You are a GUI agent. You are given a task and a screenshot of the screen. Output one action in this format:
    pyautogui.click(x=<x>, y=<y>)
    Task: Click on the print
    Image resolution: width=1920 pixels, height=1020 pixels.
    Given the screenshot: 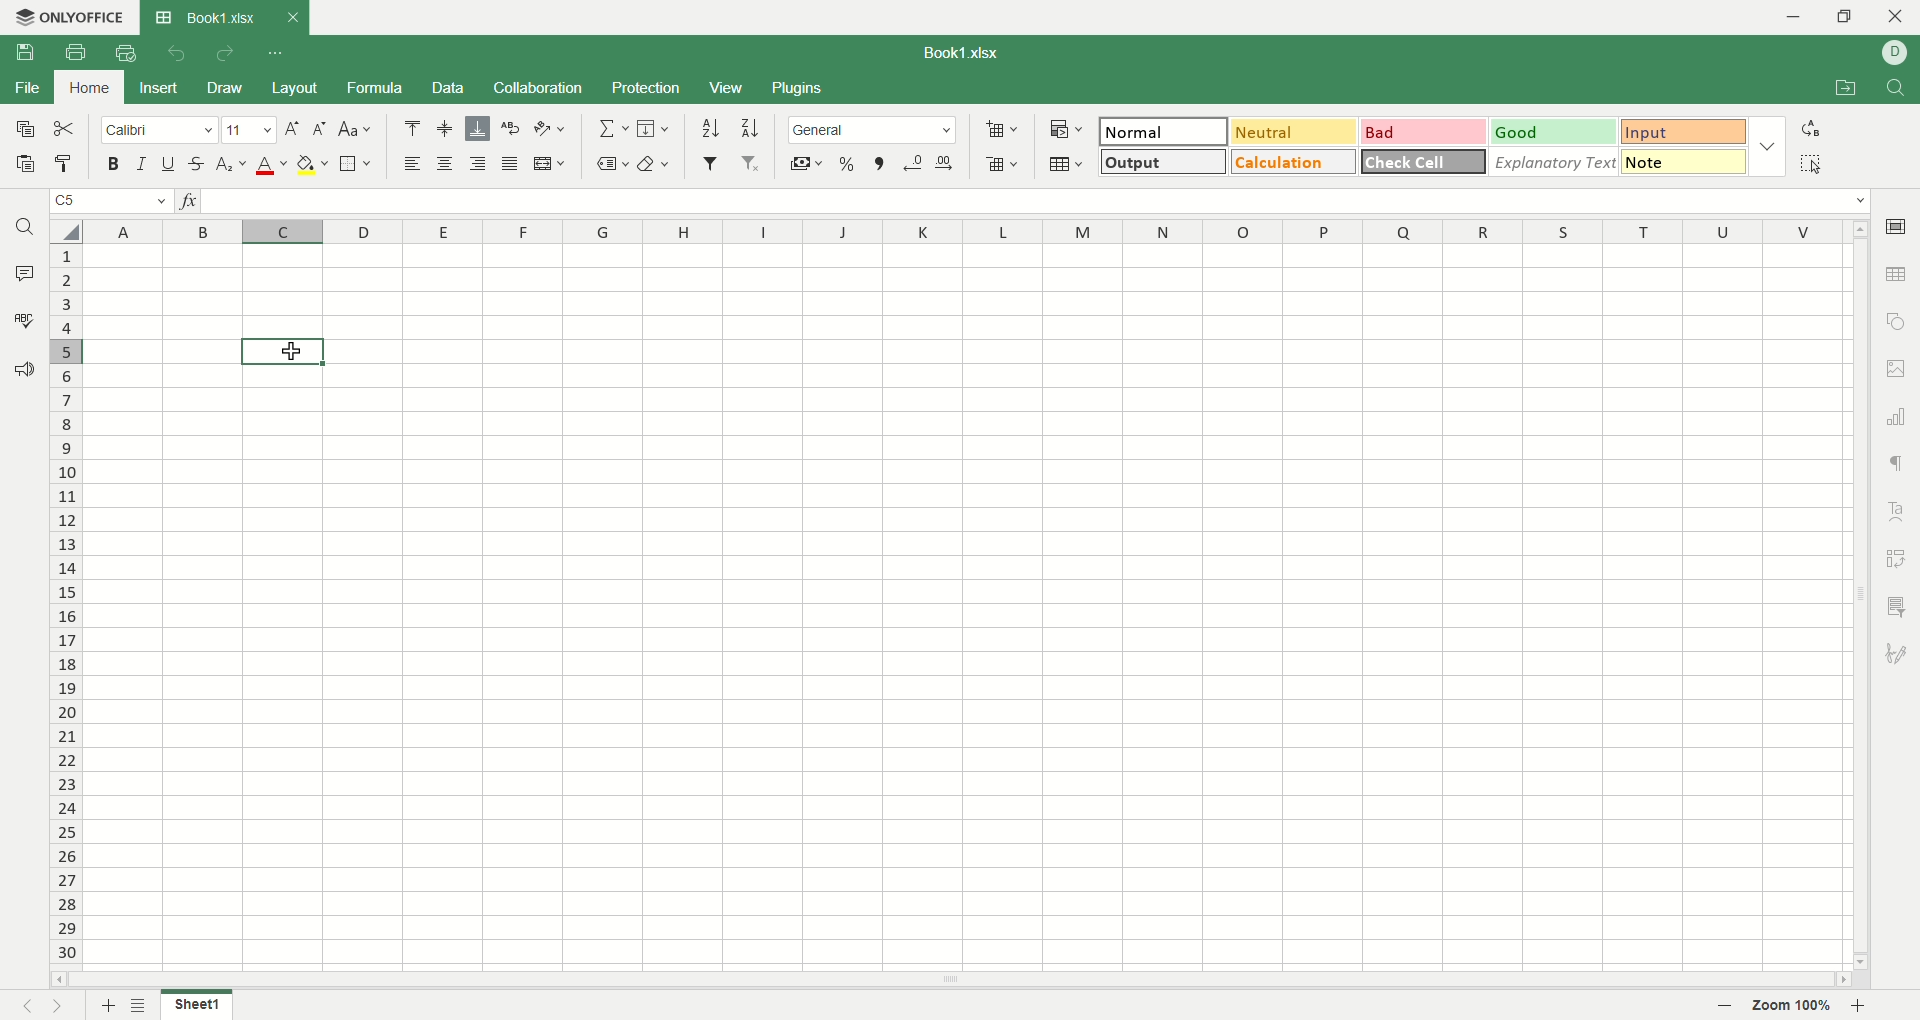 What is the action you would take?
    pyautogui.click(x=75, y=52)
    